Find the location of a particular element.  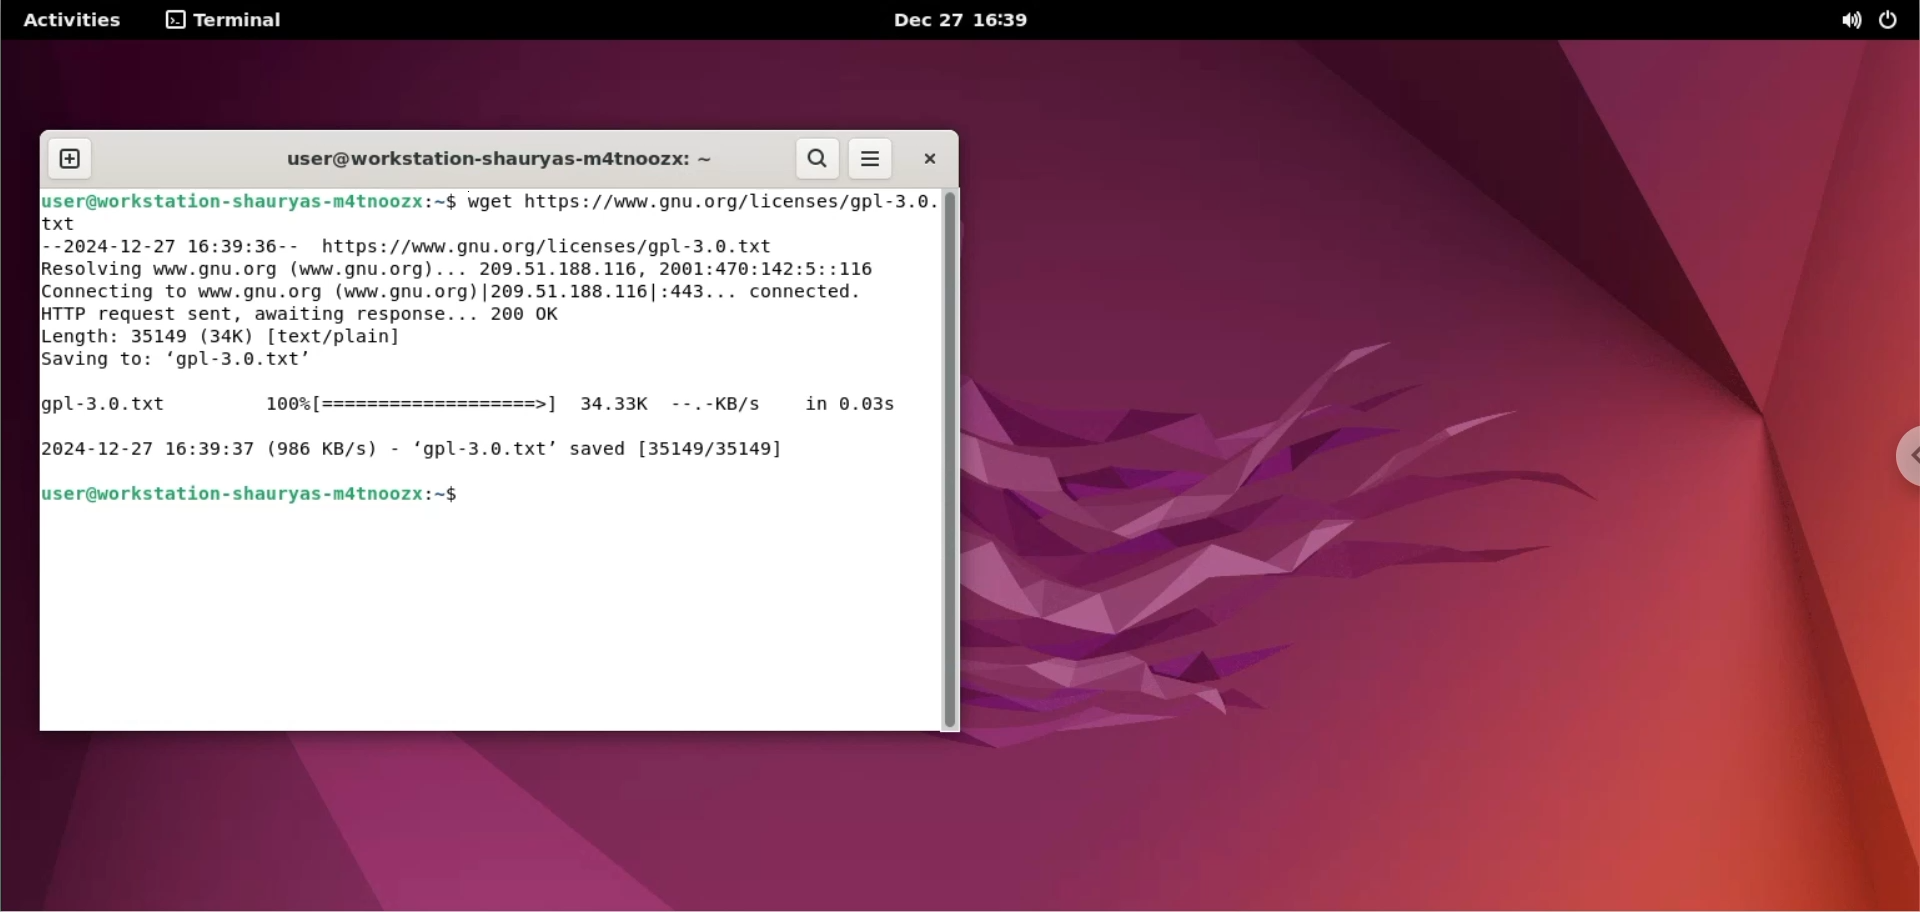

Dec 27 16:39 is located at coordinates (987, 21).